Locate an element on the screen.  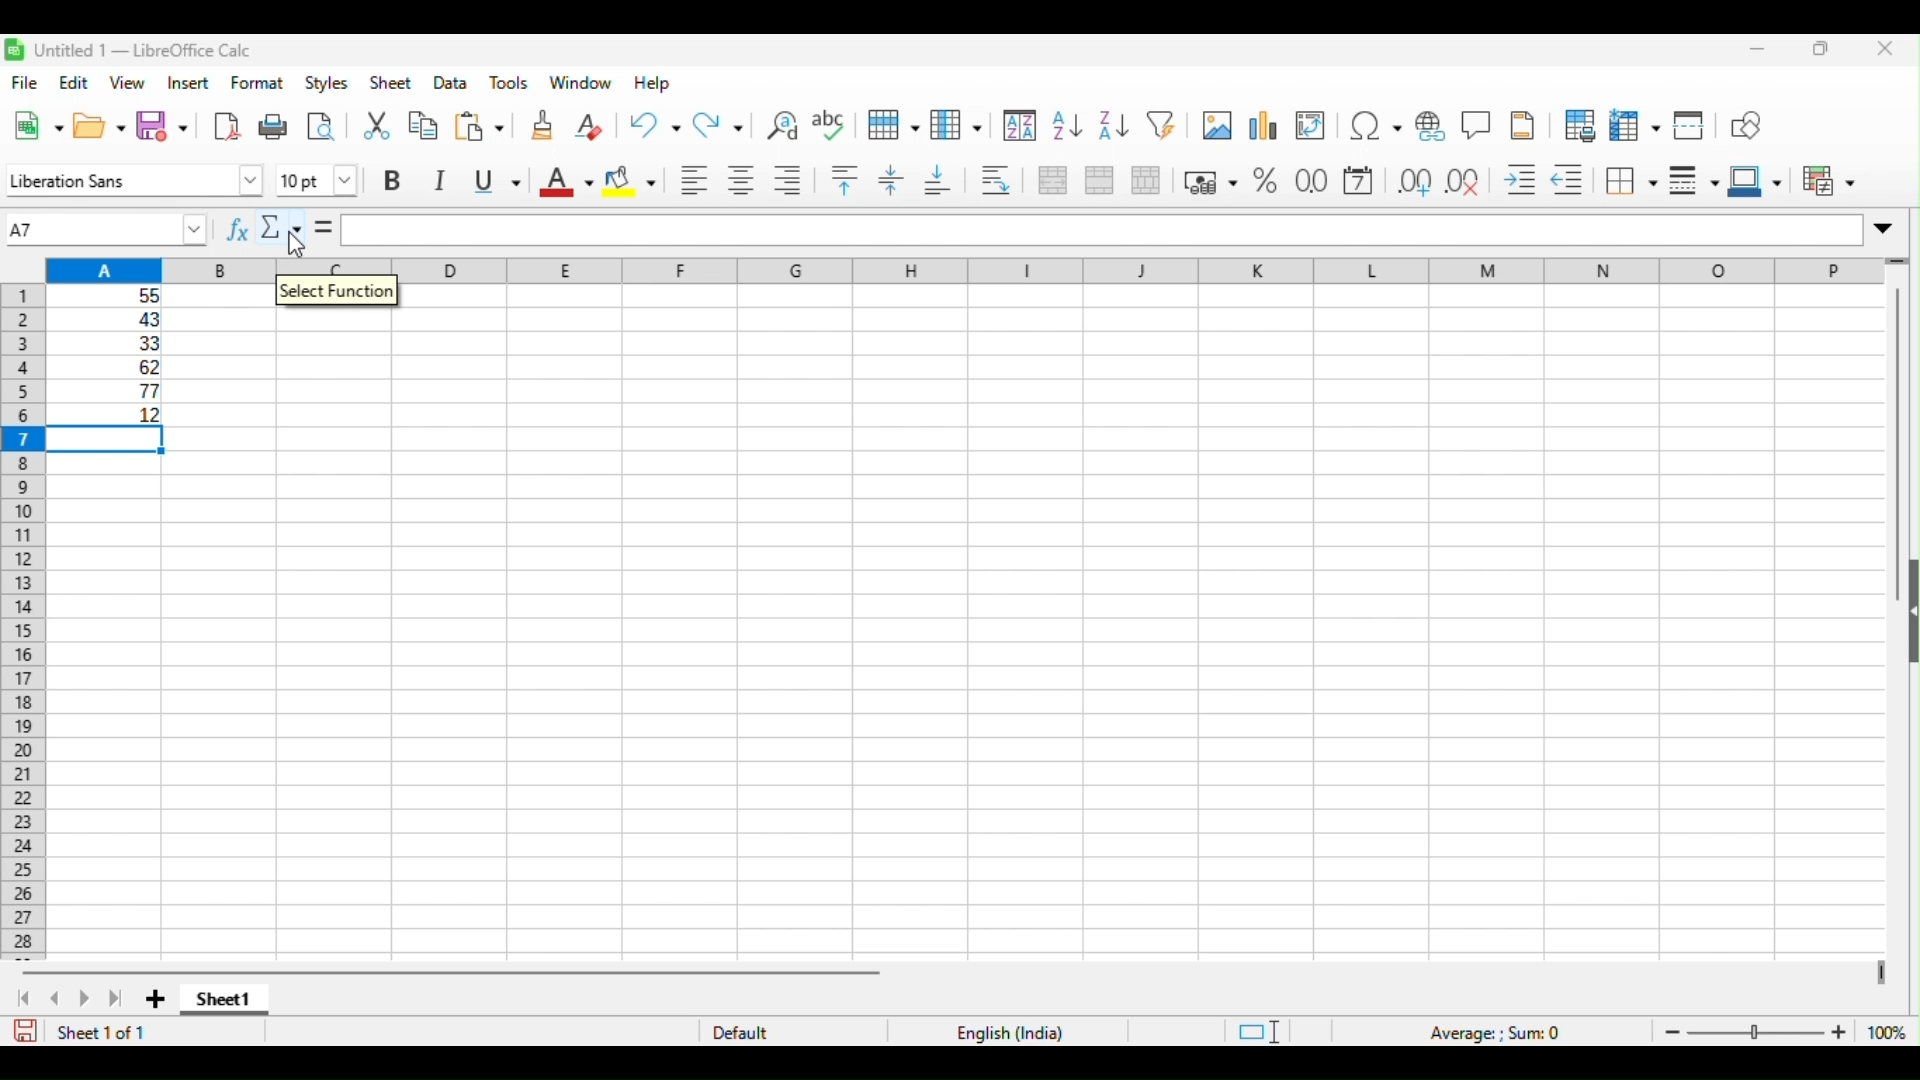
formula is located at coordinates (1498, 1032).